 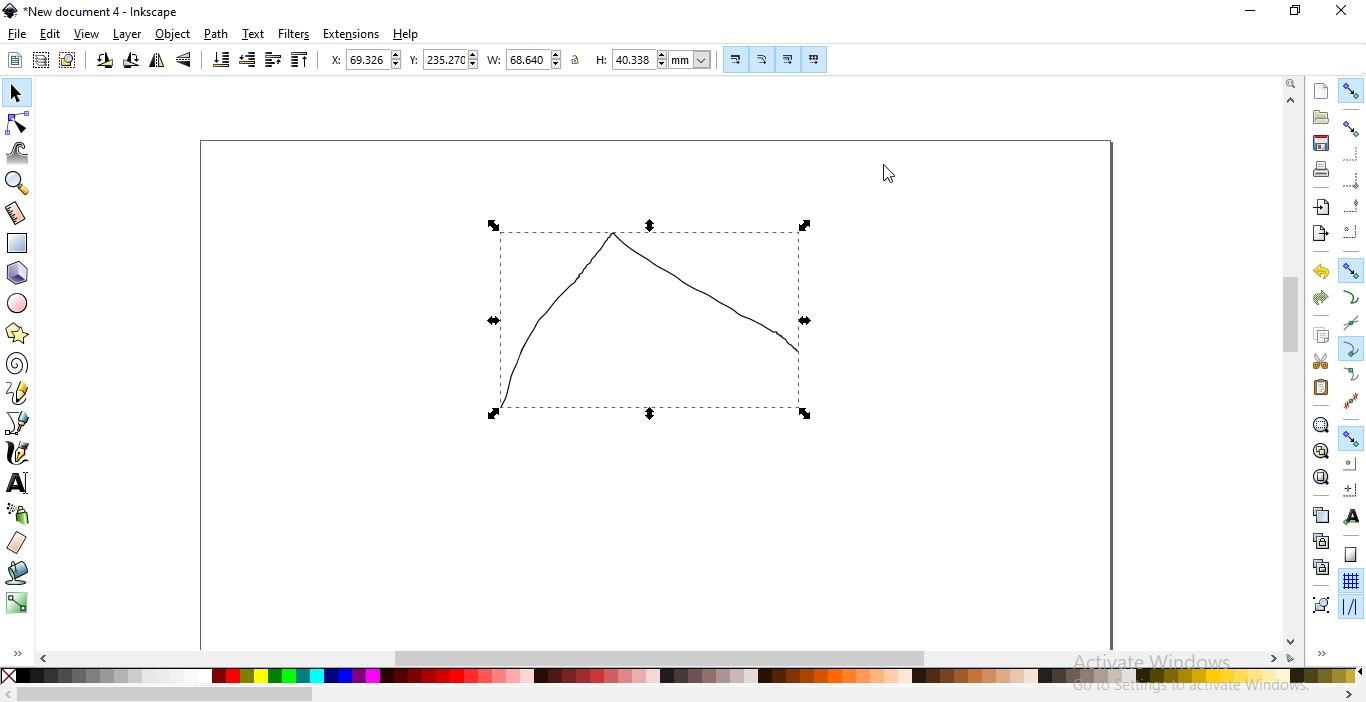 What do you see at coordinates (16, 603) in the screenshot?
I see `create or edit gradients` at bounding box center [16, 603].